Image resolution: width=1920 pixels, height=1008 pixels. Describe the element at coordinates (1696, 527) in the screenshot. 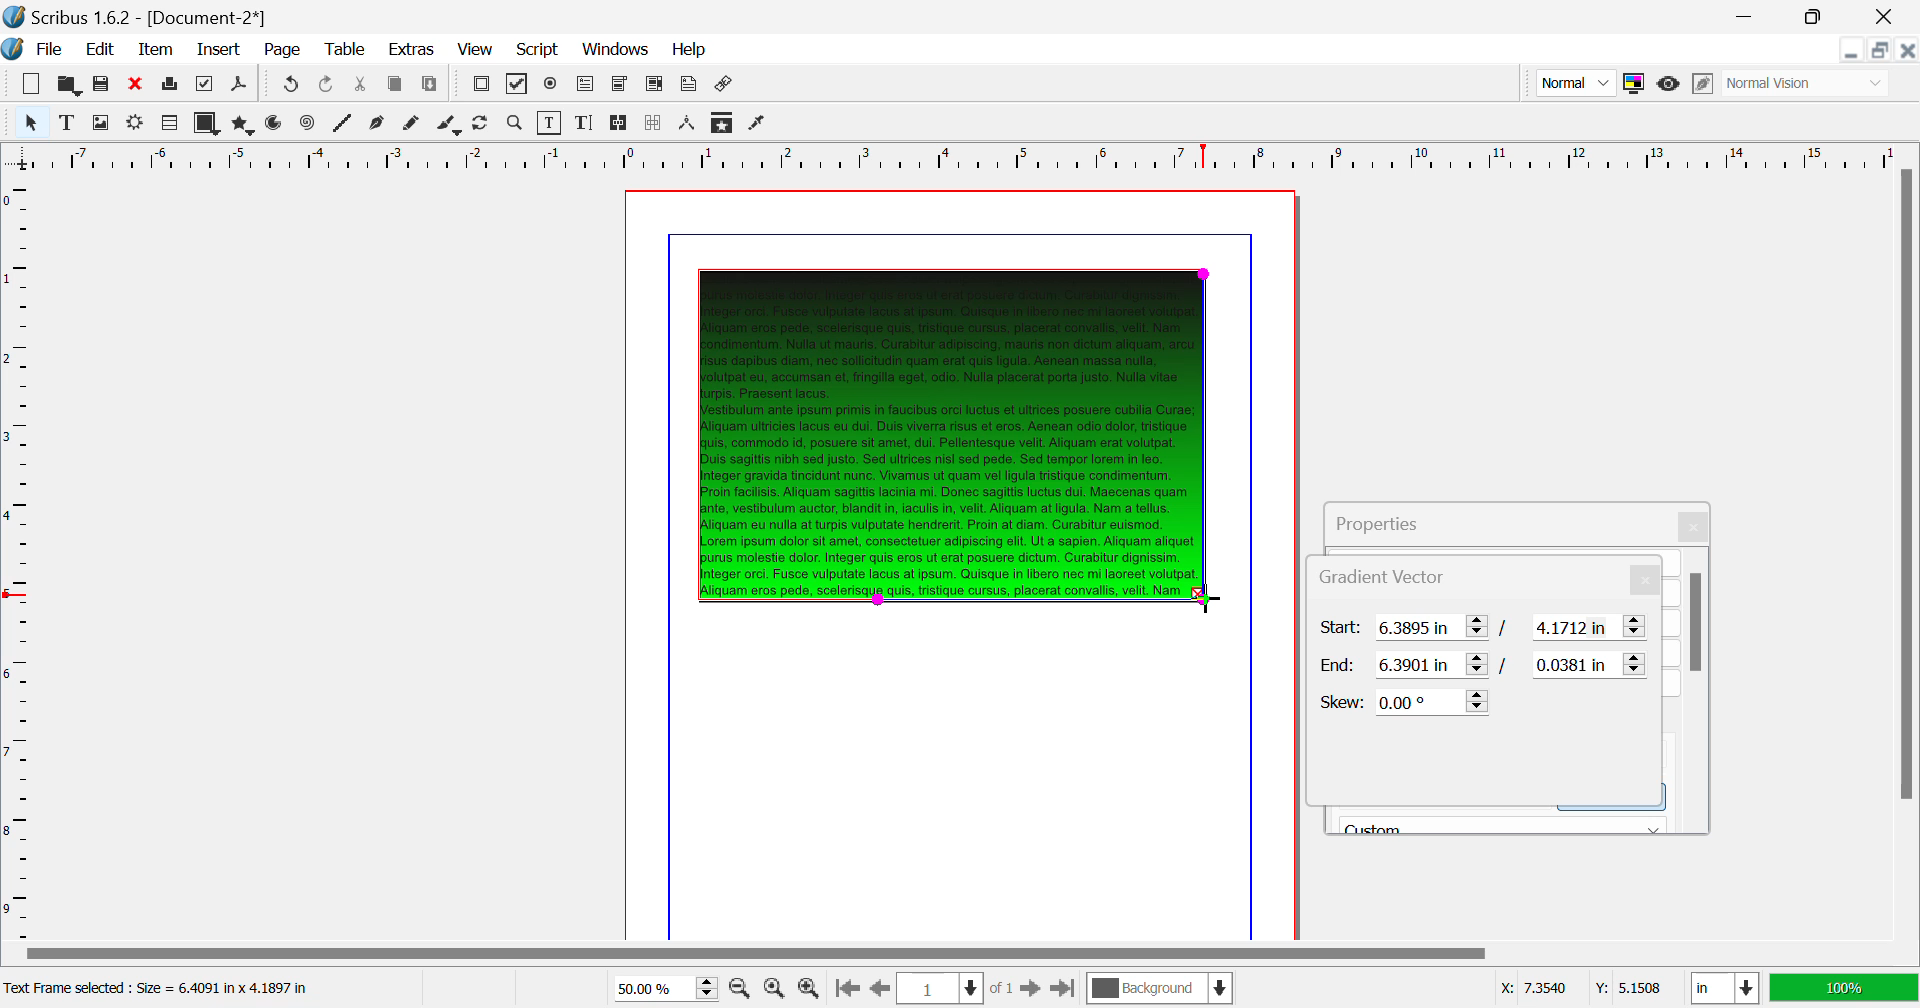

I see `Close` at that location.